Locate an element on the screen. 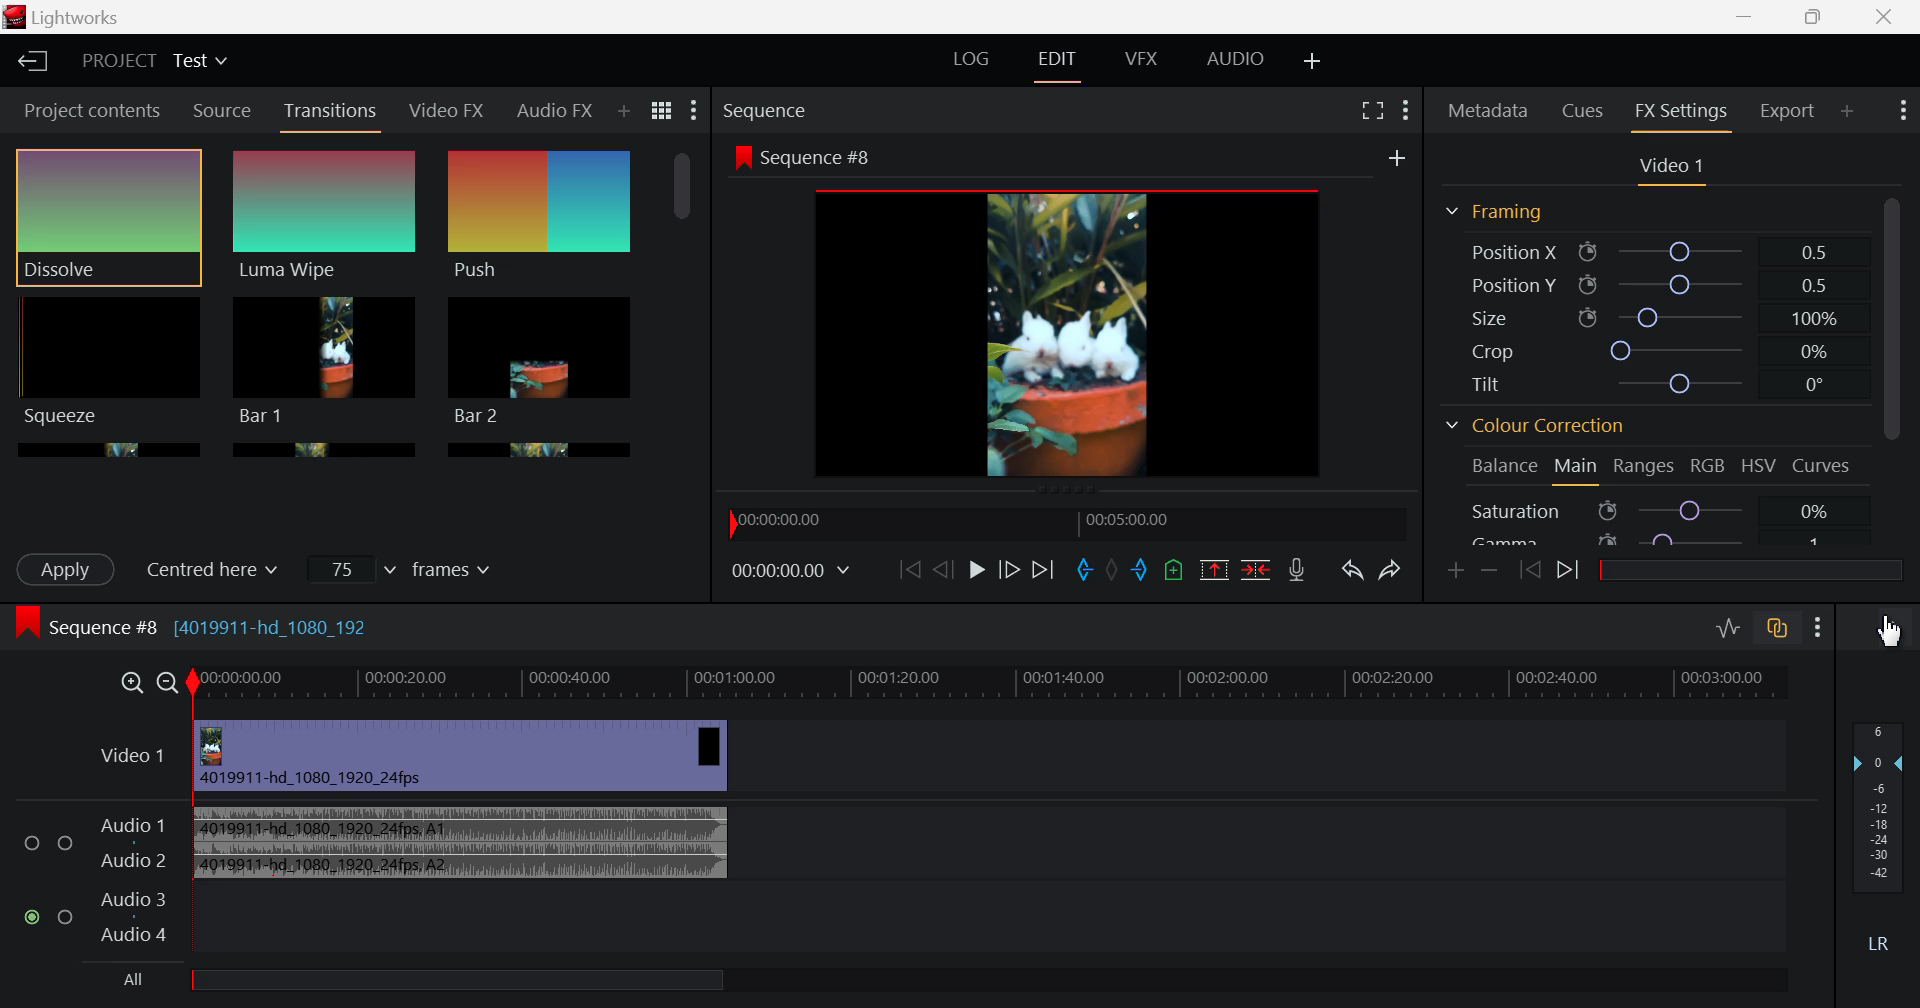  Tilt is located at coordinates (1650, 386).